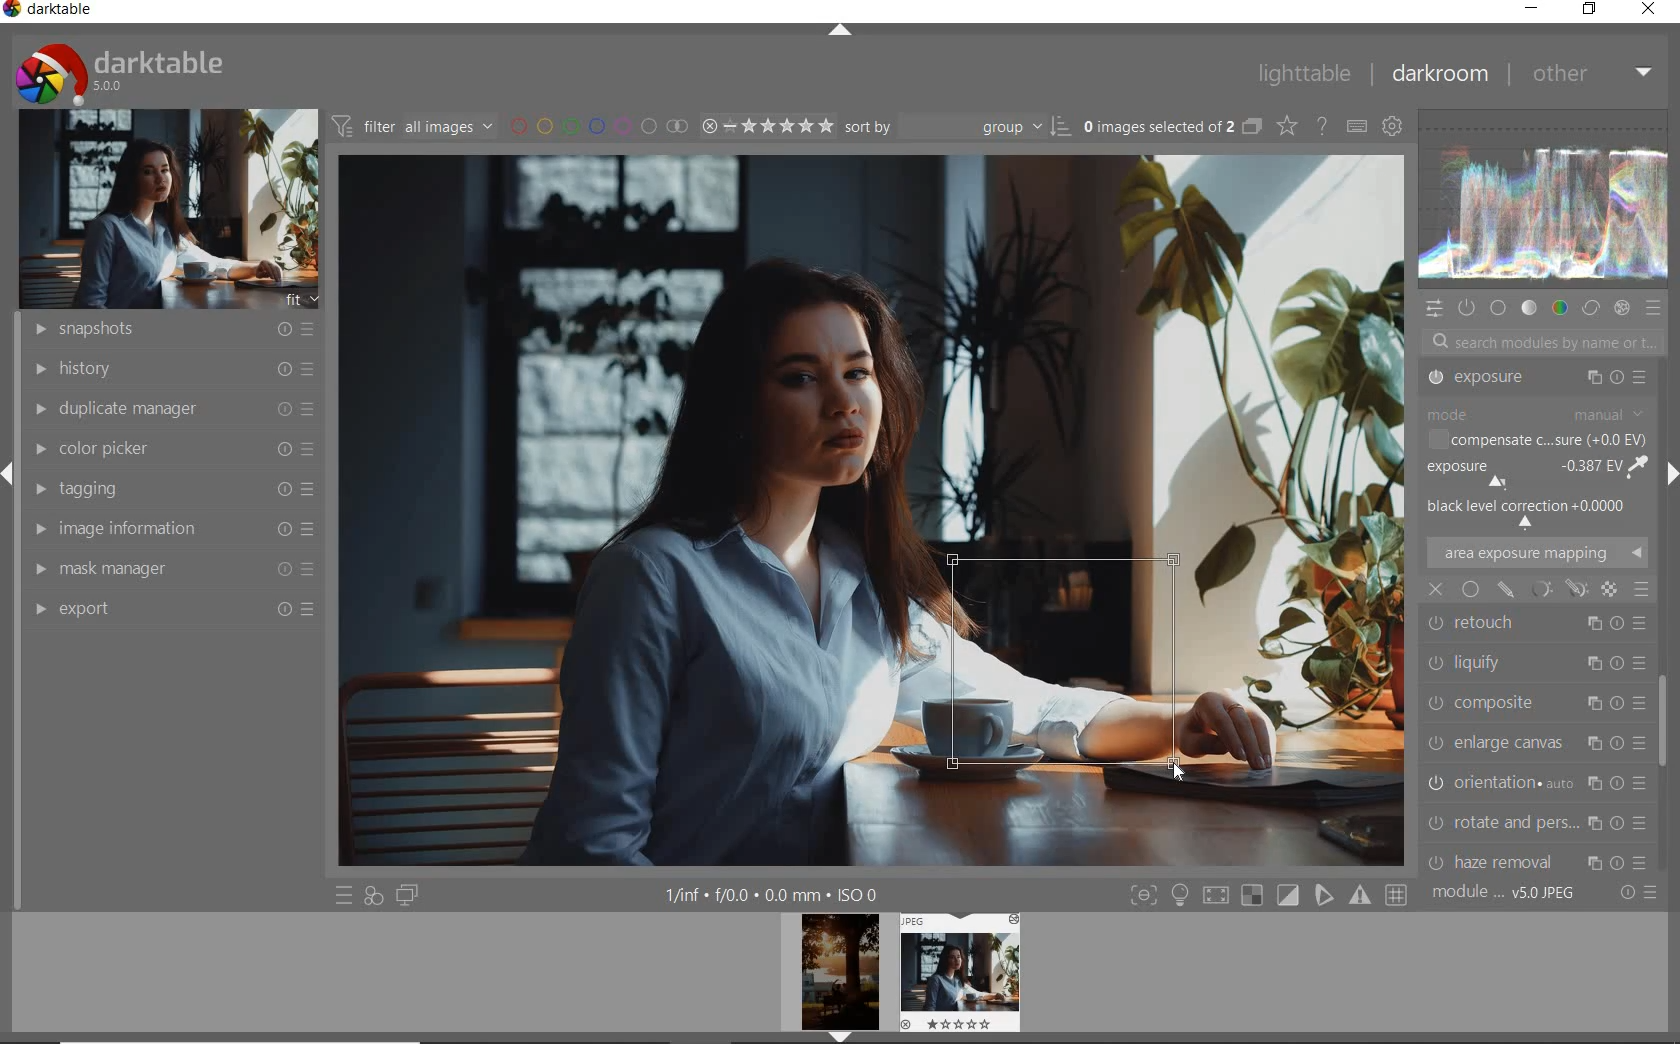 The width and height of the screenshot is (1680, 1044). What do you see at coordinates (1437, 589) in the screenshot?
I see `close` at bounding box center [1437, 589].